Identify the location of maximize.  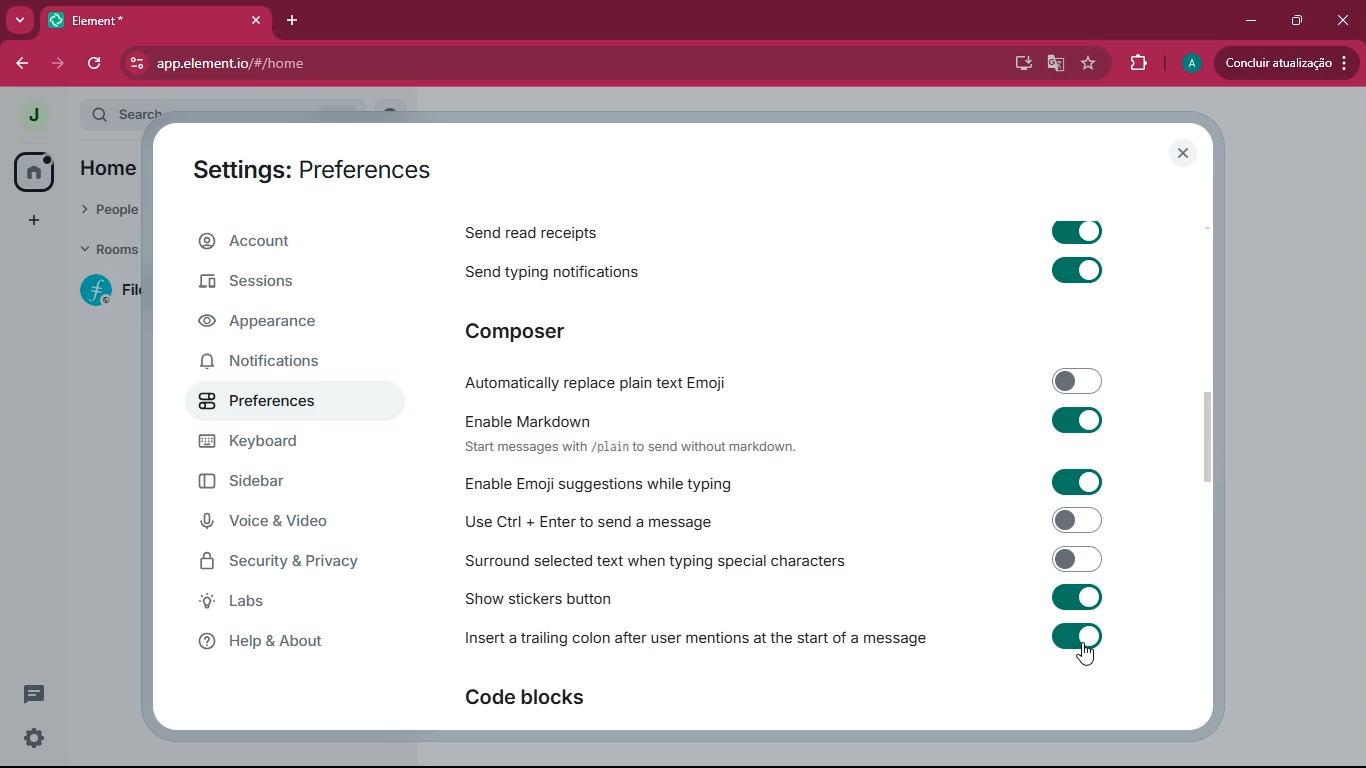
(1299, 22).